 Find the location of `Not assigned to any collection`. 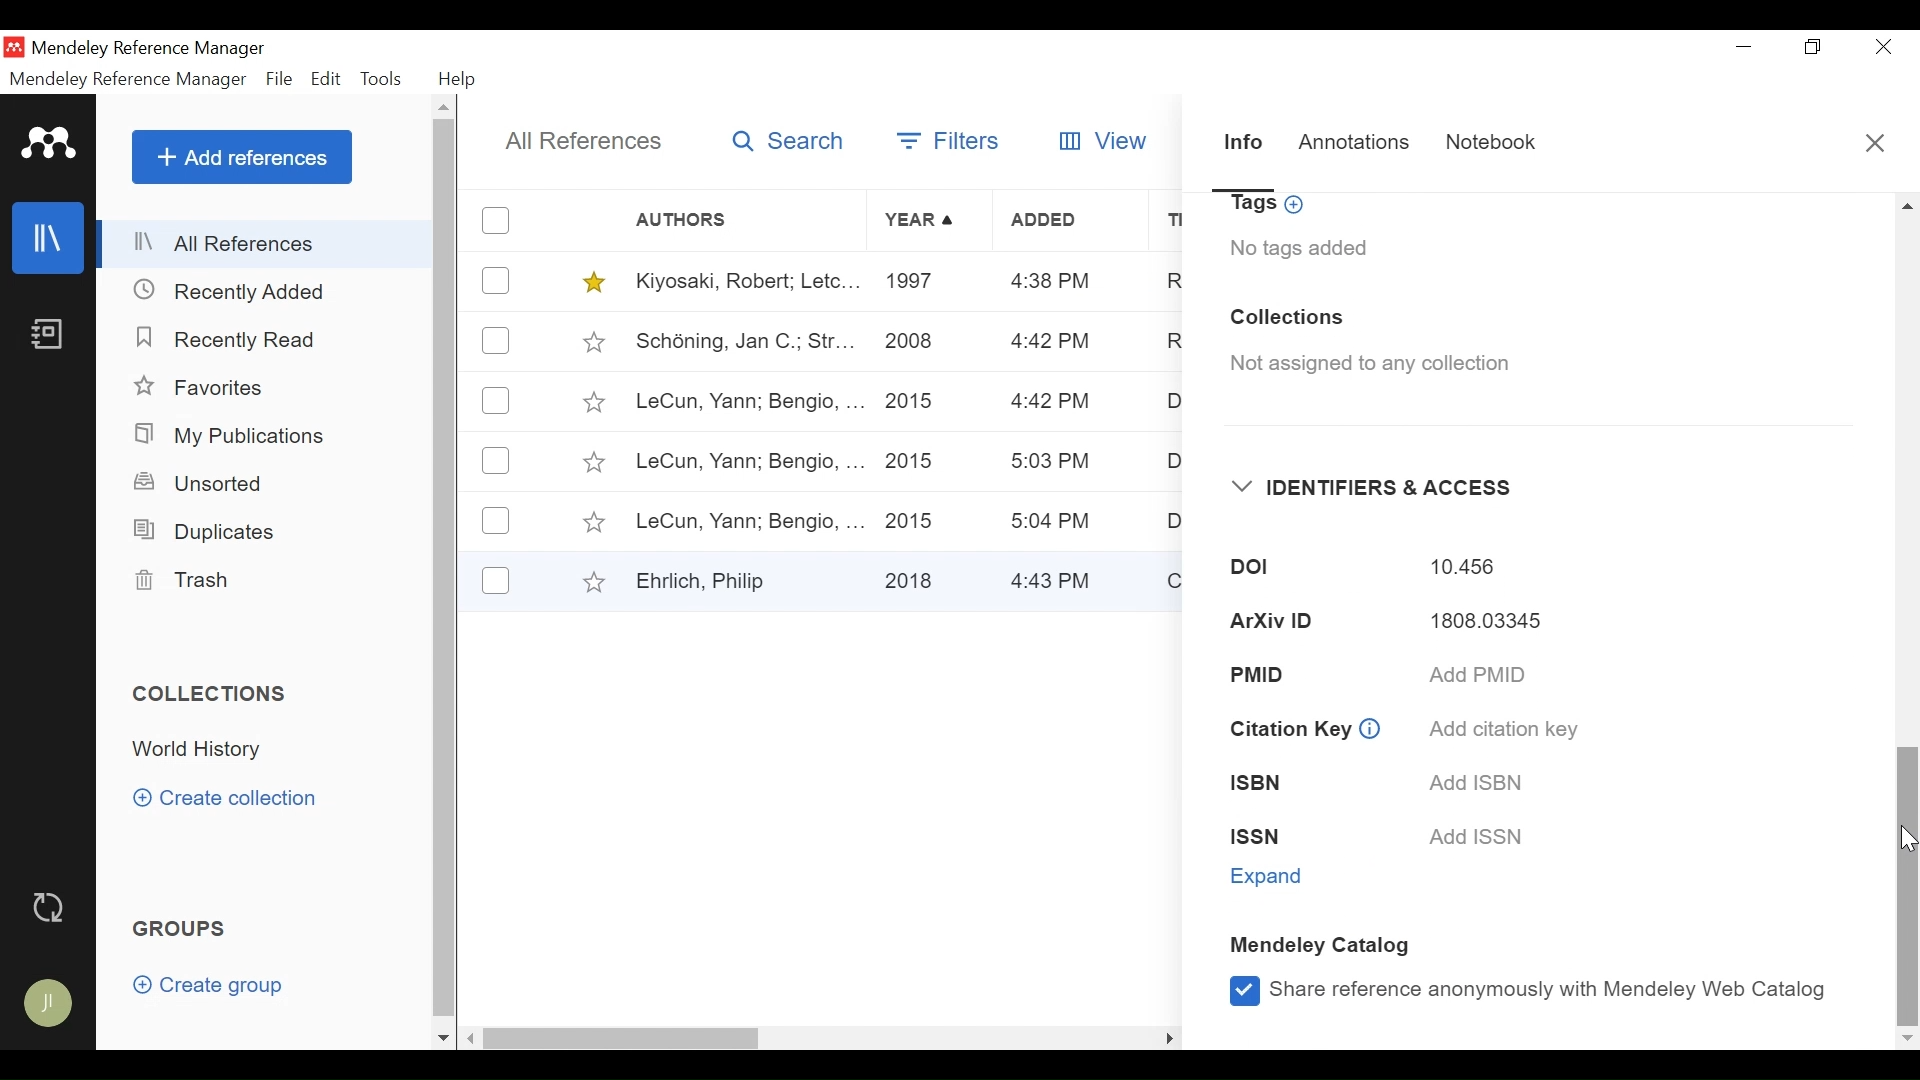

Not assigned to any collection is located at coordinates (1362, 365).